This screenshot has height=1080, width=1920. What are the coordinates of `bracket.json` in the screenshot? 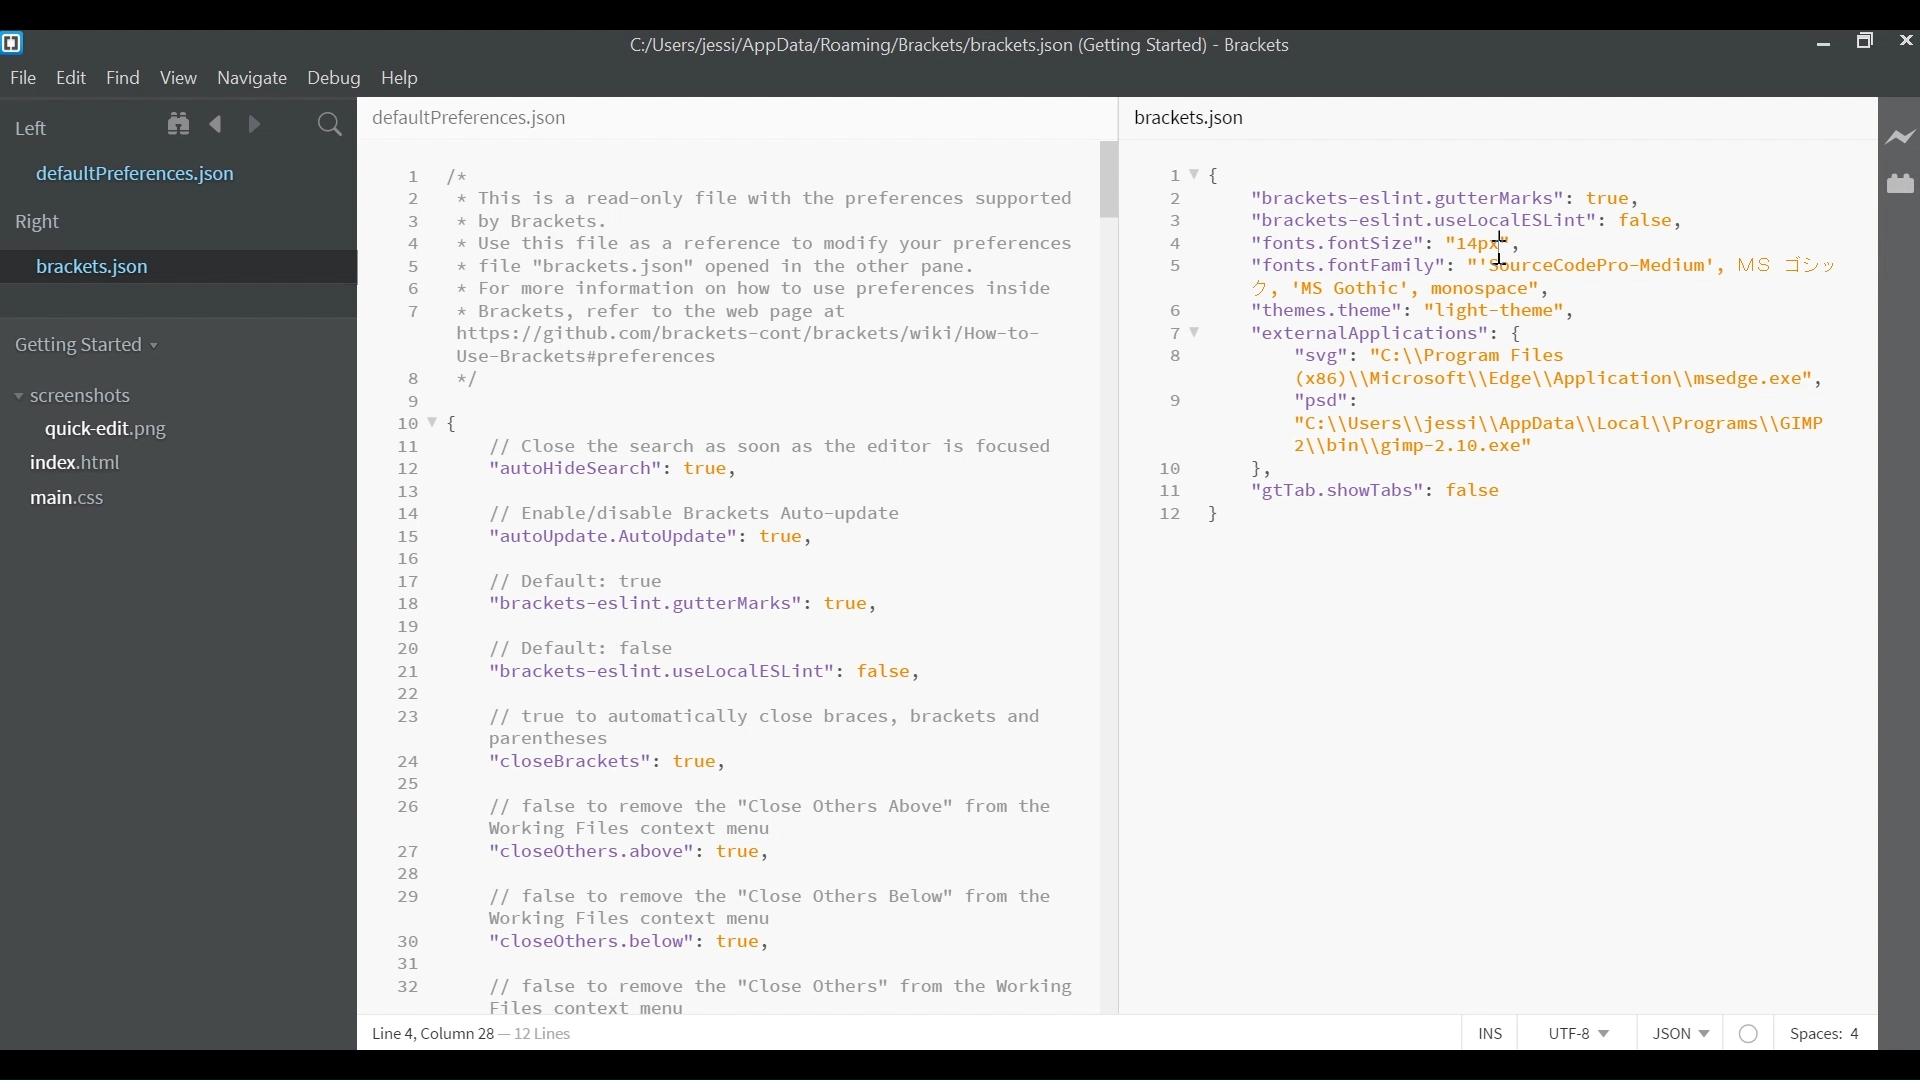 It's located at (174, 265).